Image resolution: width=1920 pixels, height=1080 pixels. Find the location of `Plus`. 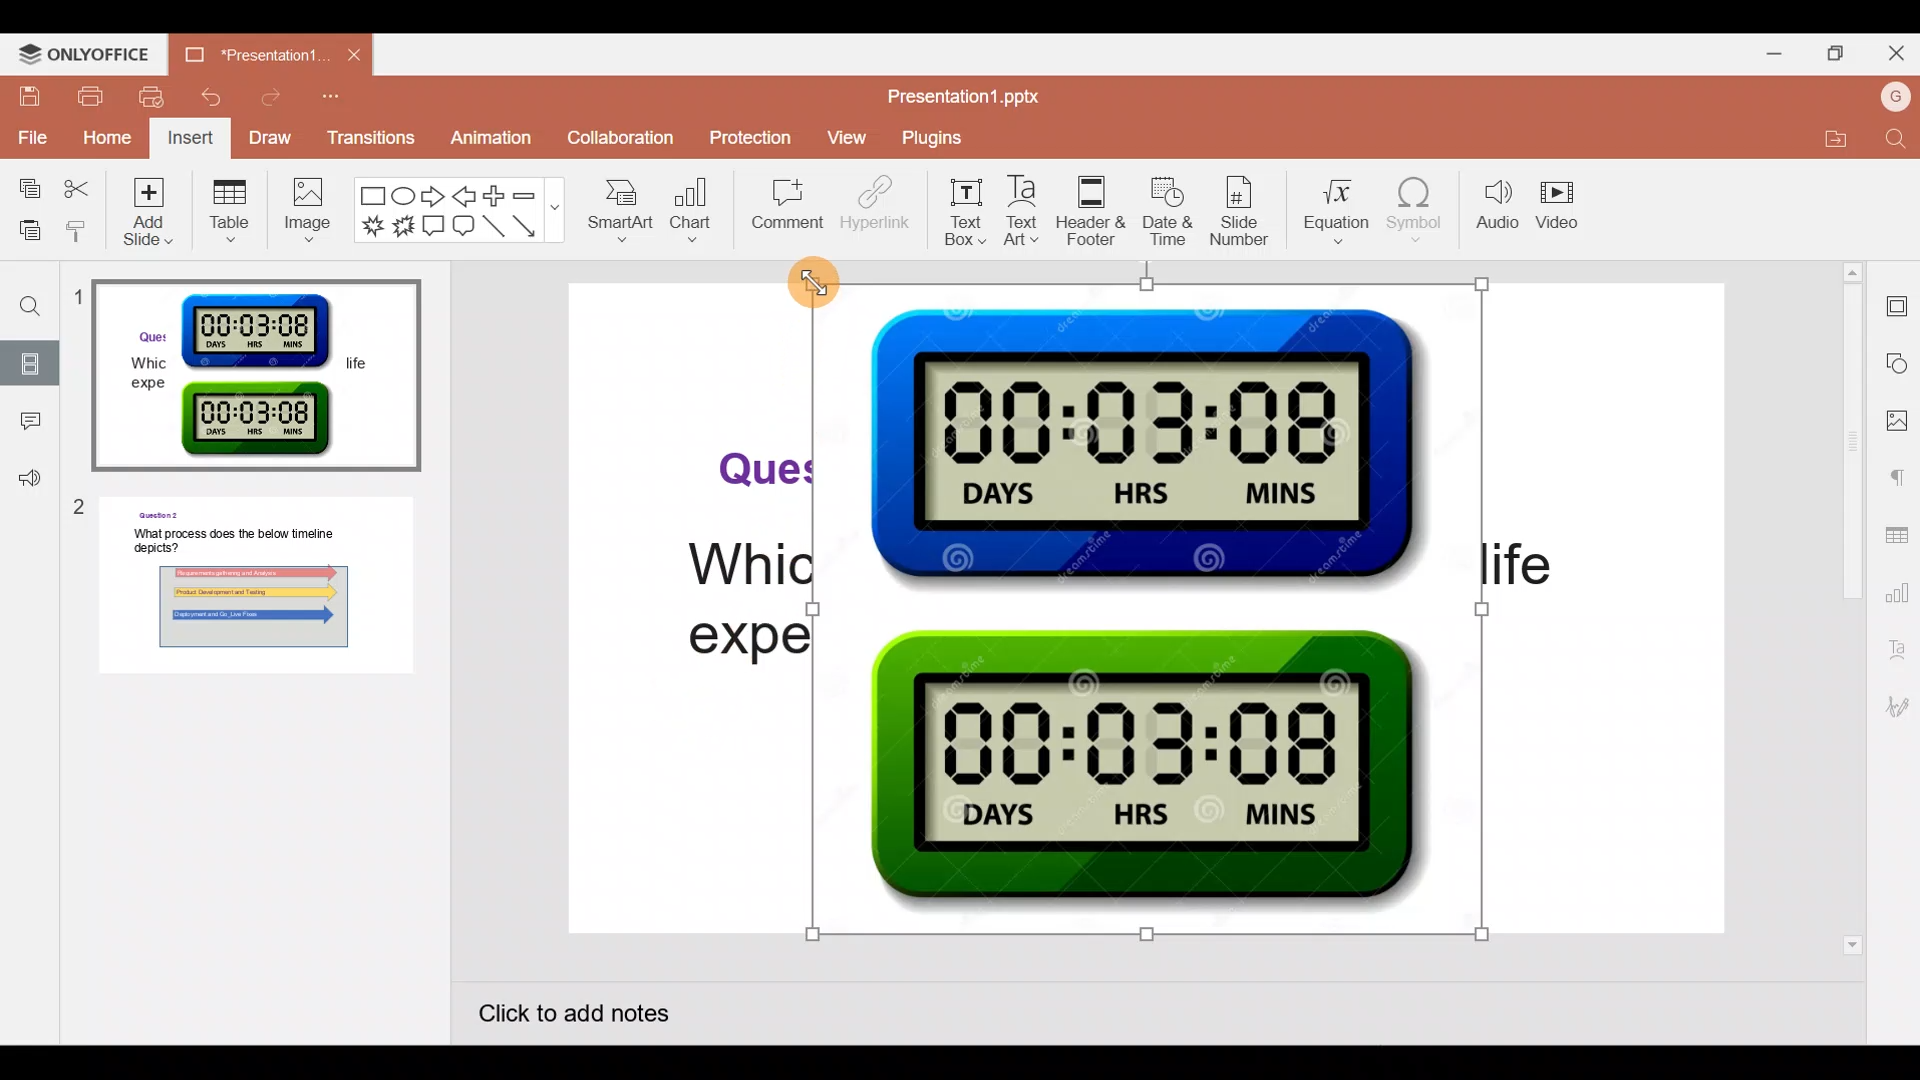

Plus is located at coordinates (499, 196).